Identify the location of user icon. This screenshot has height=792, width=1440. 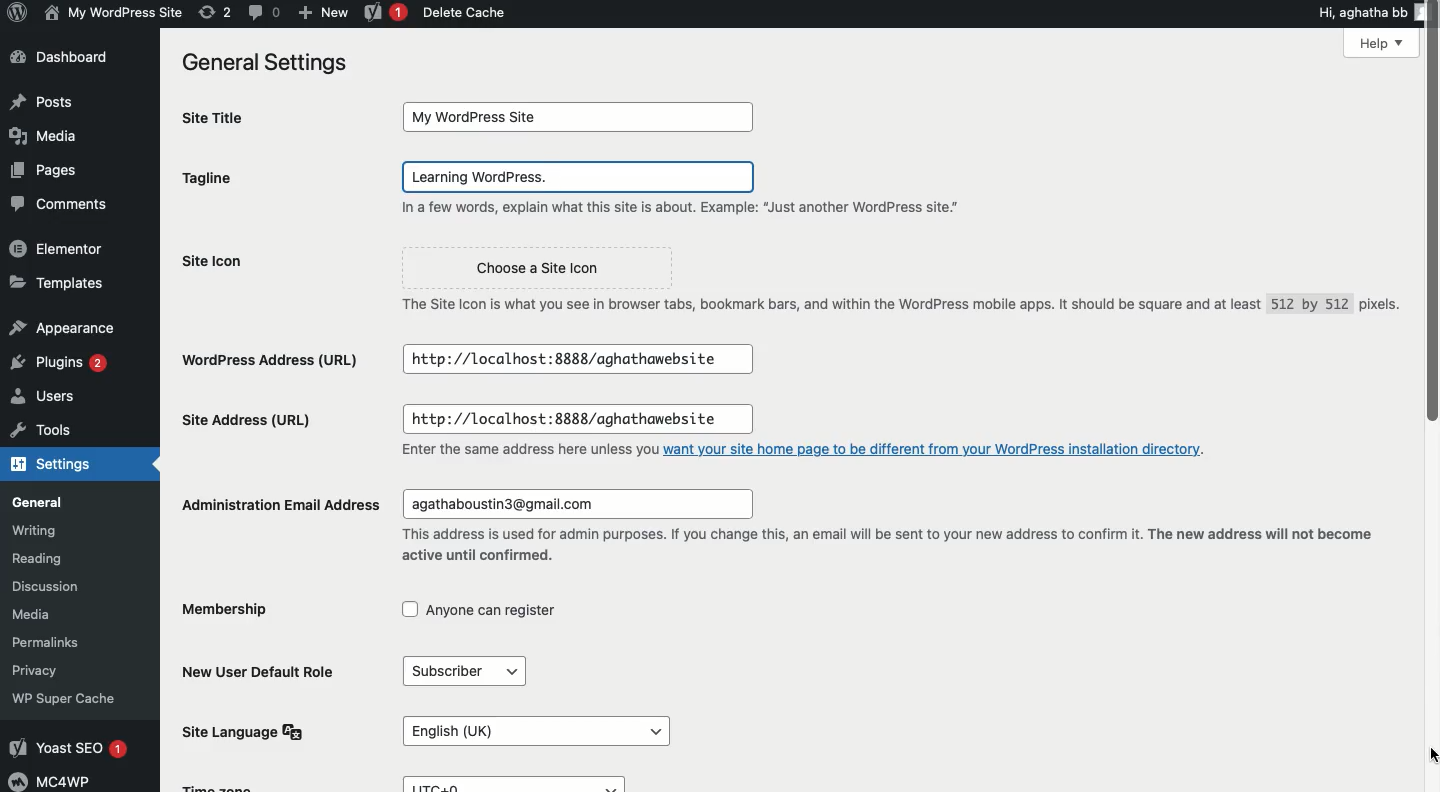
(1426, 11).